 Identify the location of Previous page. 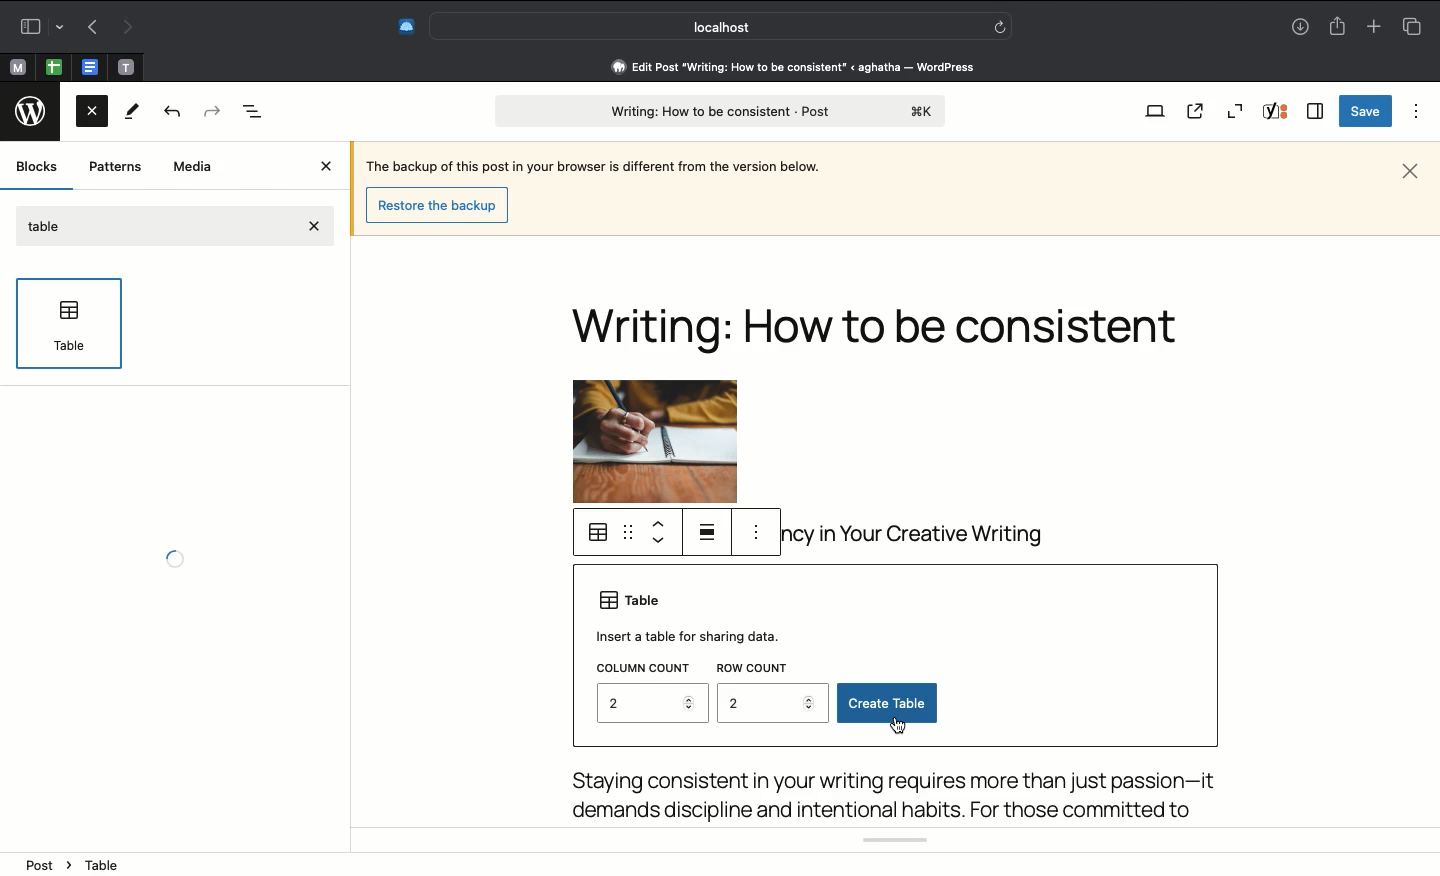
(89, 29).